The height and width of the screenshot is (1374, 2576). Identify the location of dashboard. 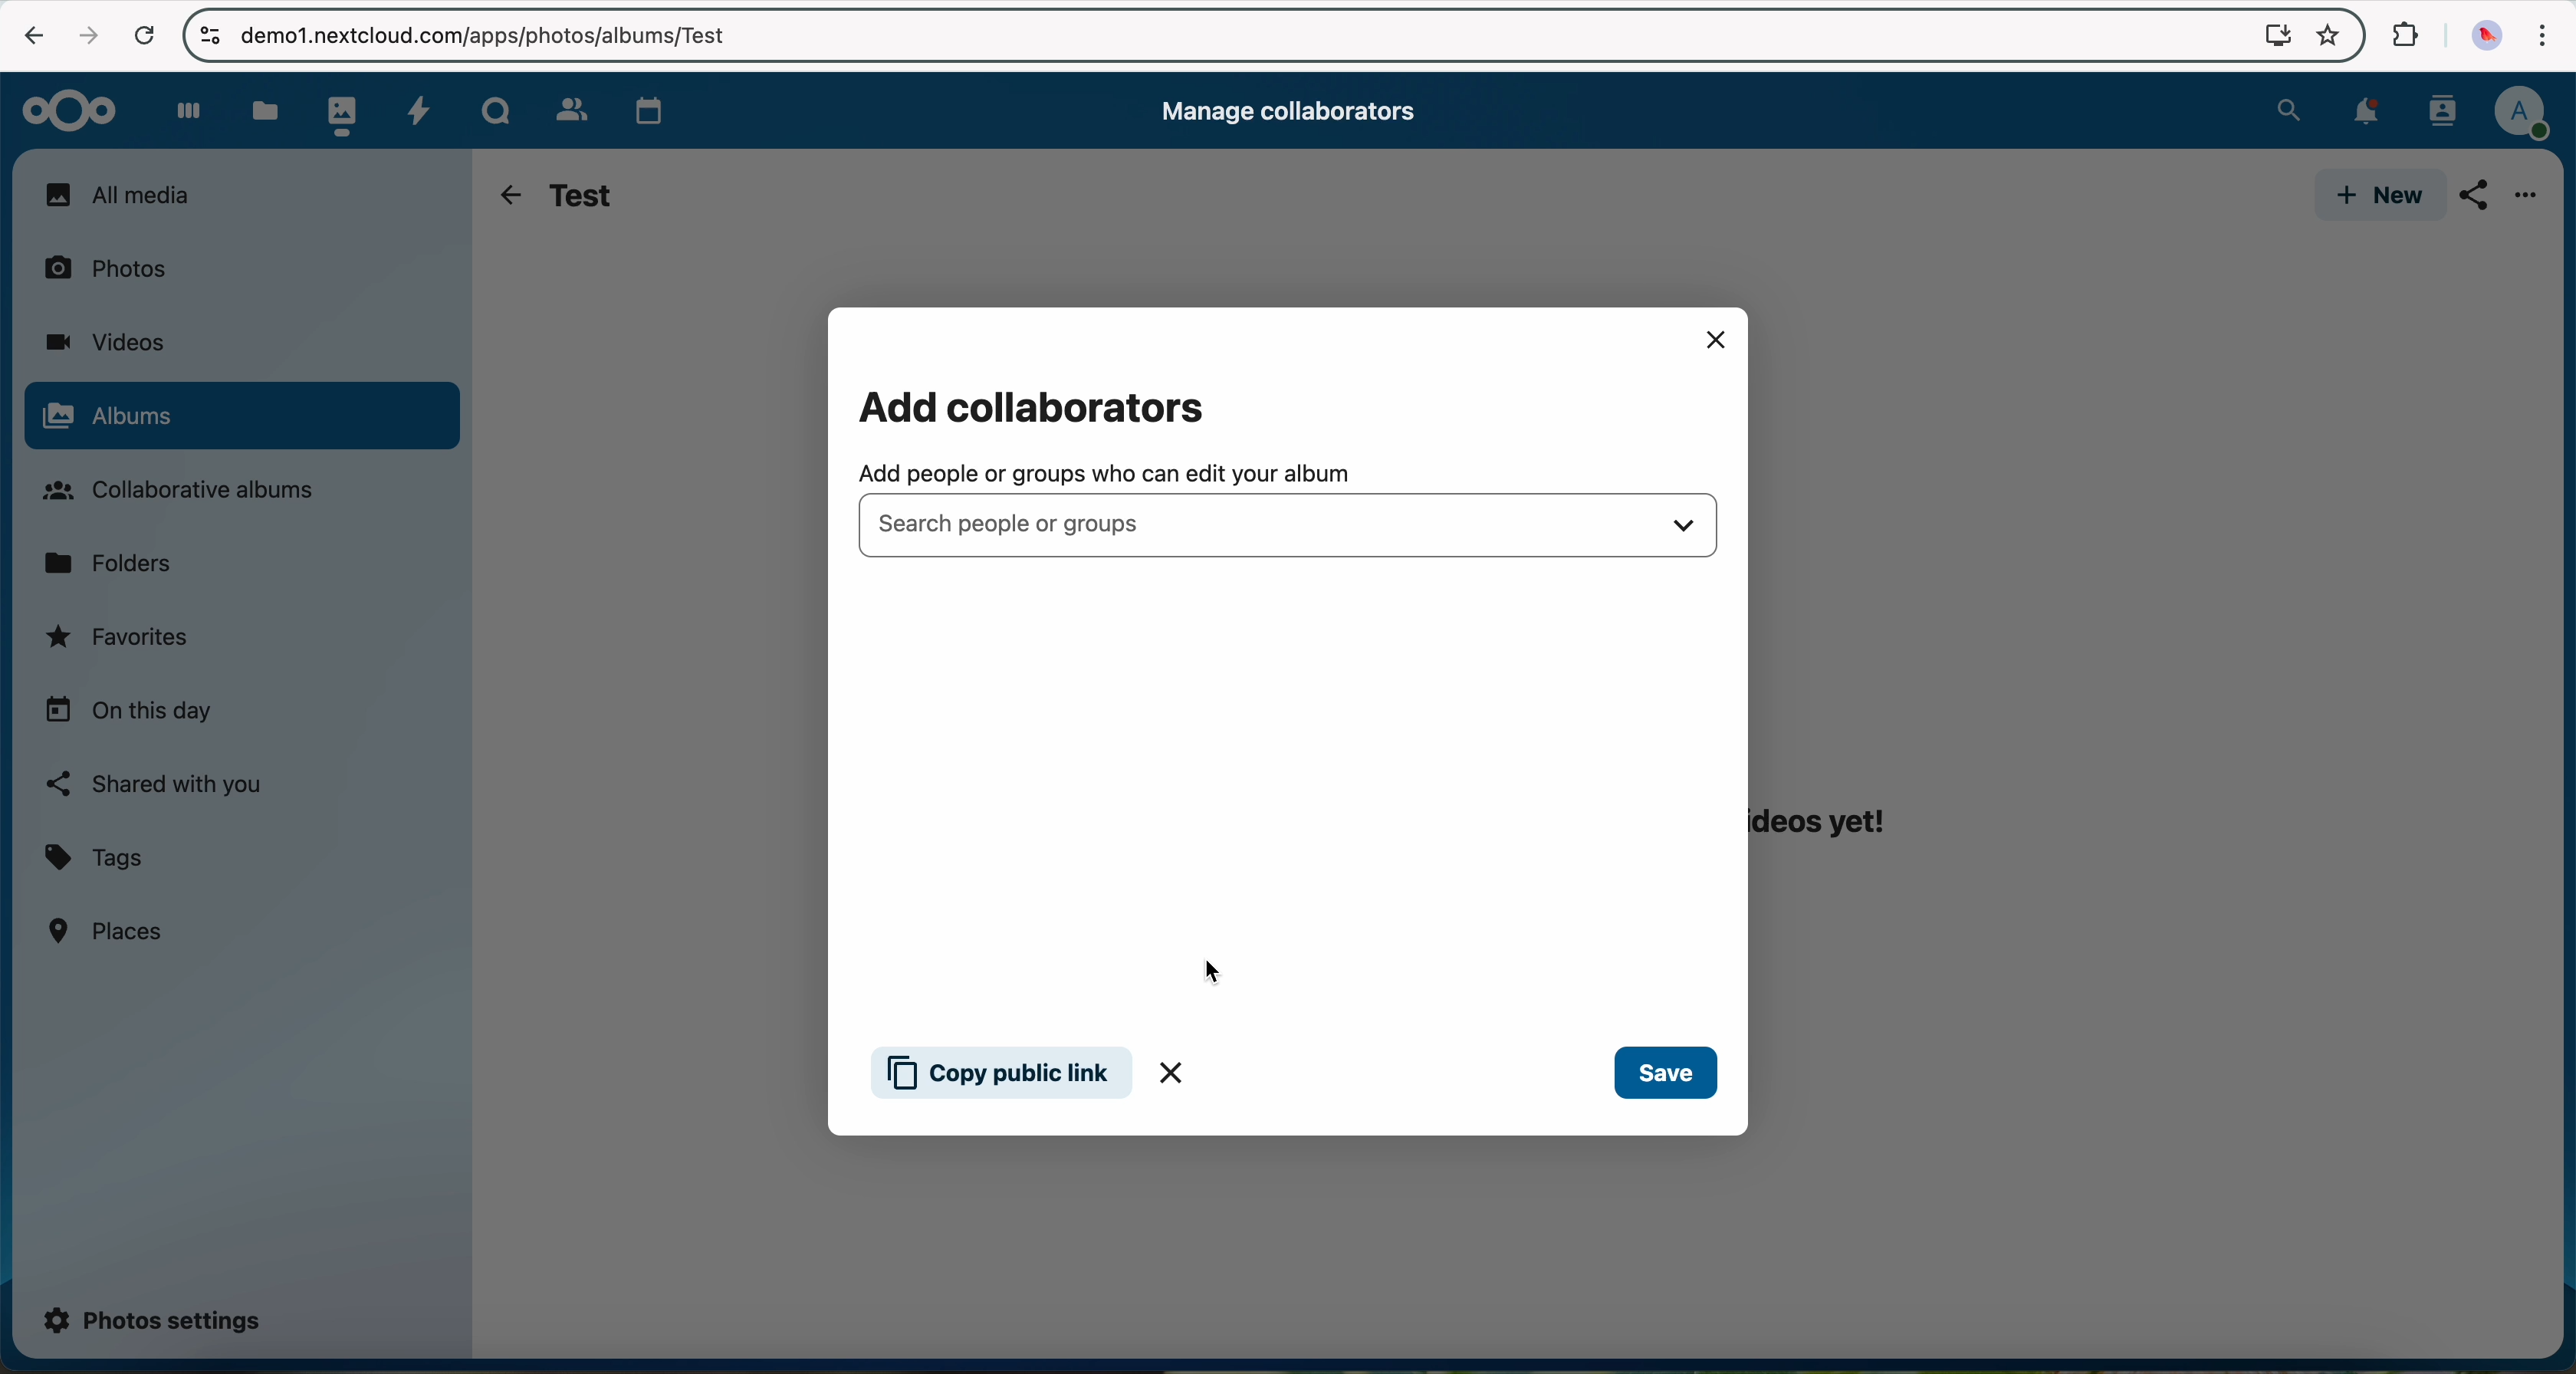
(179, 110).